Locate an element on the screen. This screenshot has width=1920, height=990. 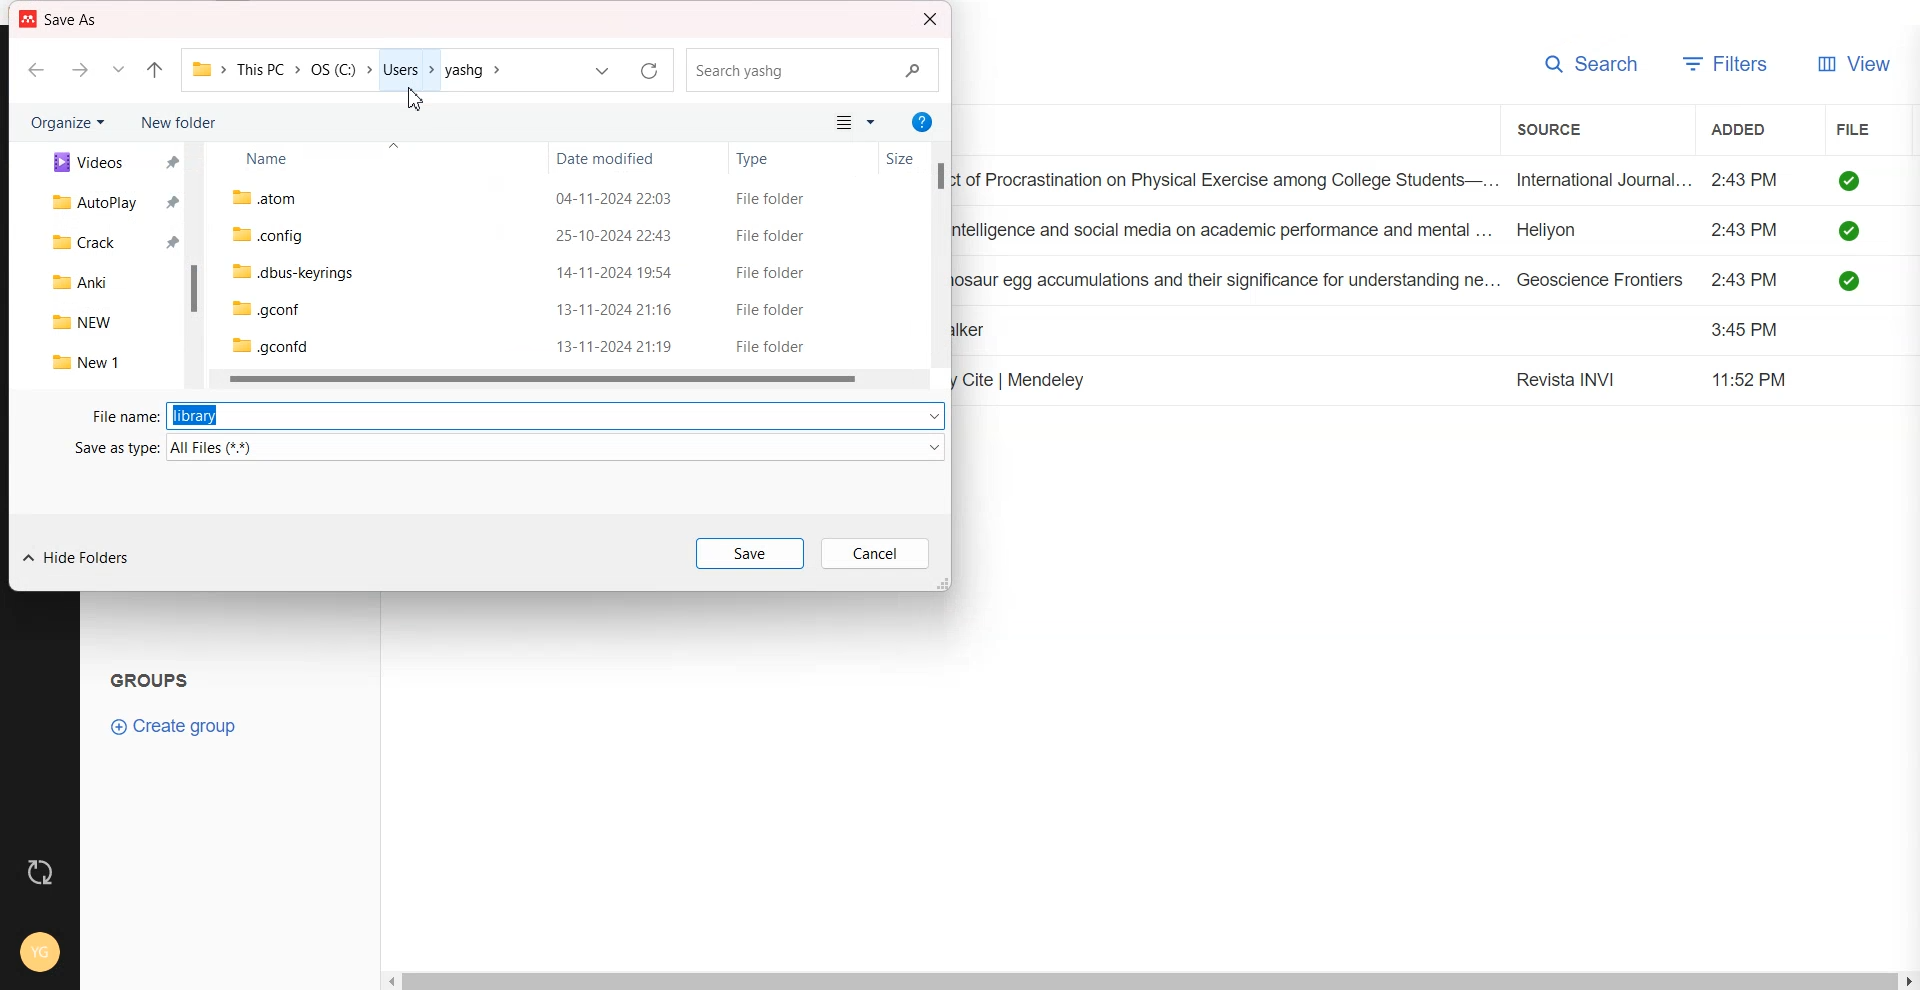
Text is located at coordinates (153, 678).